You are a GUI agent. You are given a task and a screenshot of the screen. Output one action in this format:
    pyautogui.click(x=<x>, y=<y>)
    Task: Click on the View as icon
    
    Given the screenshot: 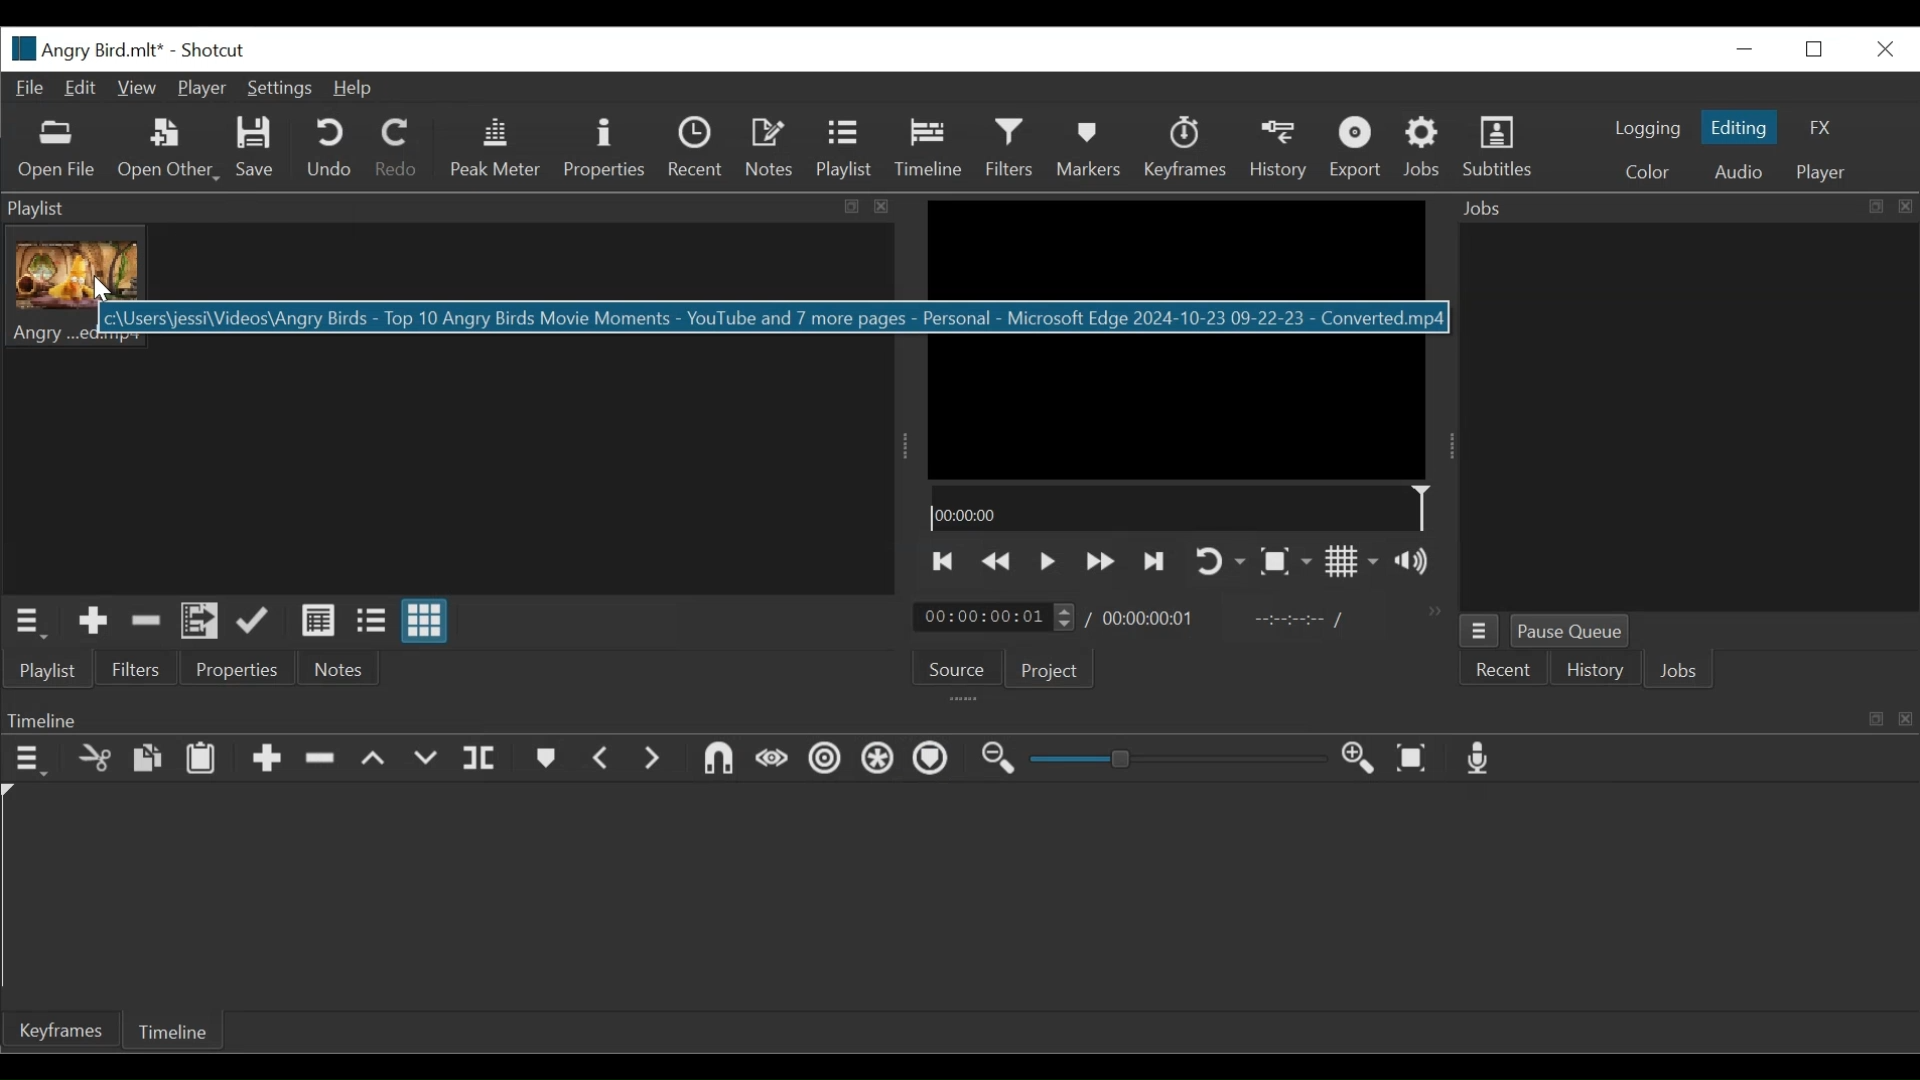 What is the action you would take?
    pyautogui.click(x=424, y=621)
    